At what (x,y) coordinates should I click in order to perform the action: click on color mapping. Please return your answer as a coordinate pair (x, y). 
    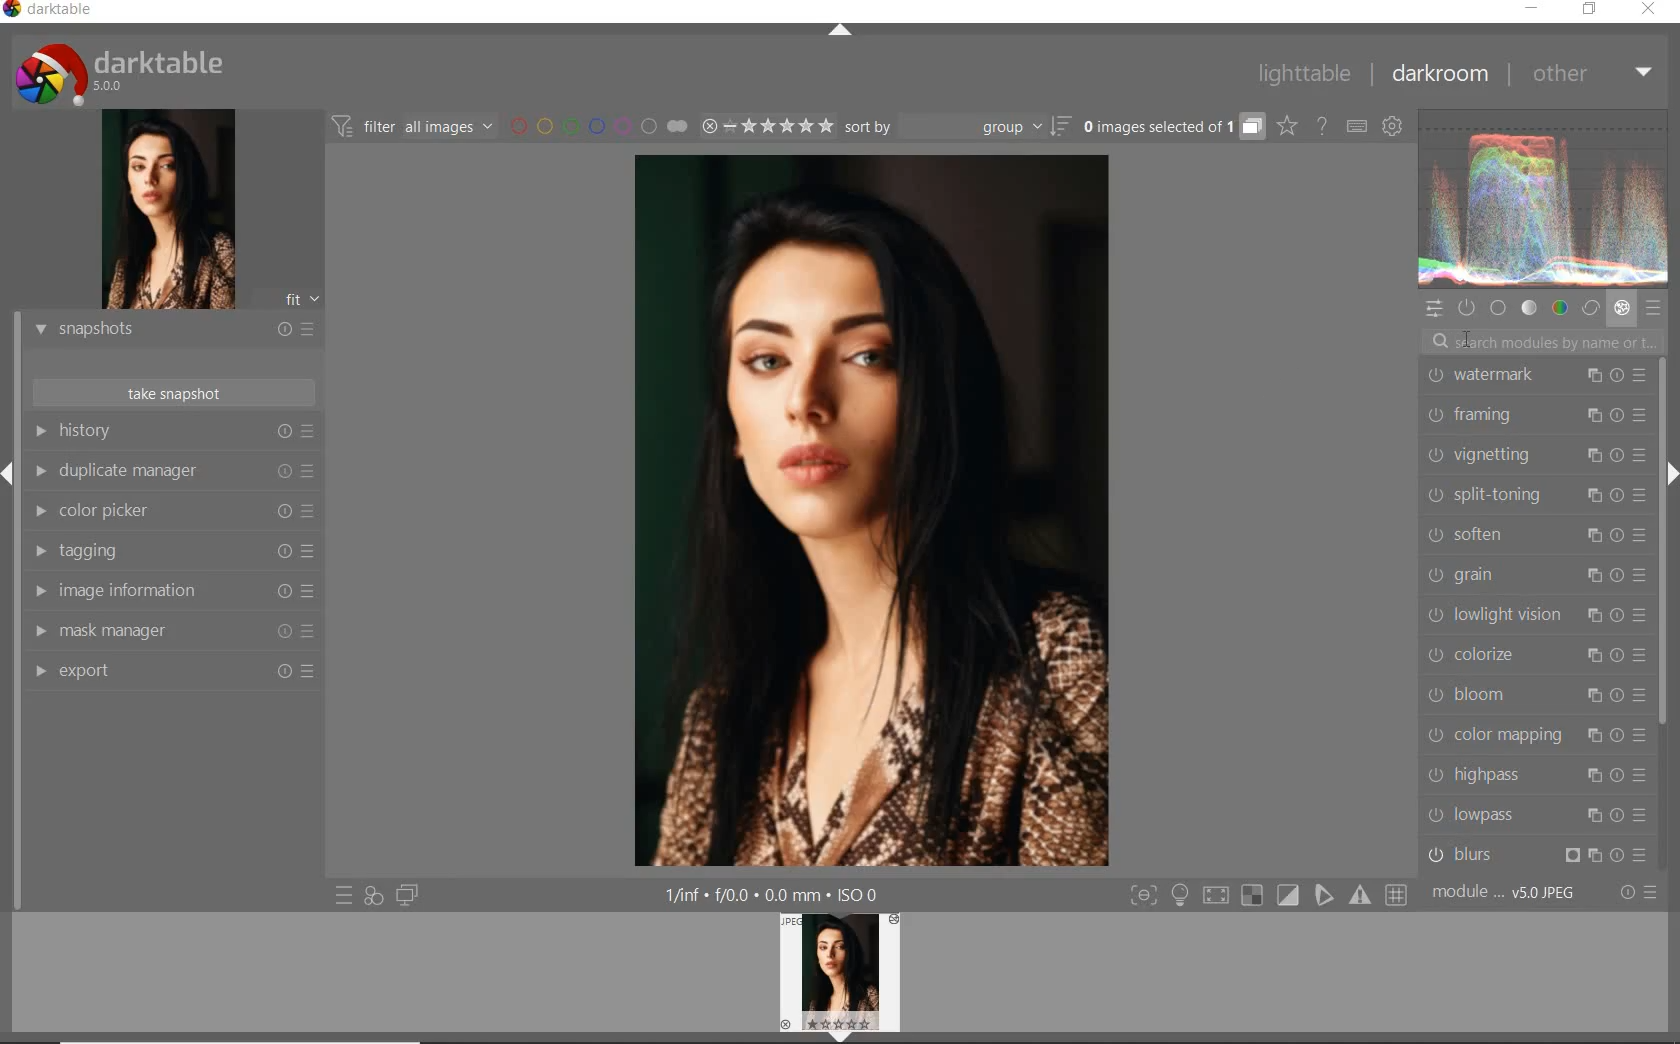
    Looking at the image, I should click on (1534, 735).